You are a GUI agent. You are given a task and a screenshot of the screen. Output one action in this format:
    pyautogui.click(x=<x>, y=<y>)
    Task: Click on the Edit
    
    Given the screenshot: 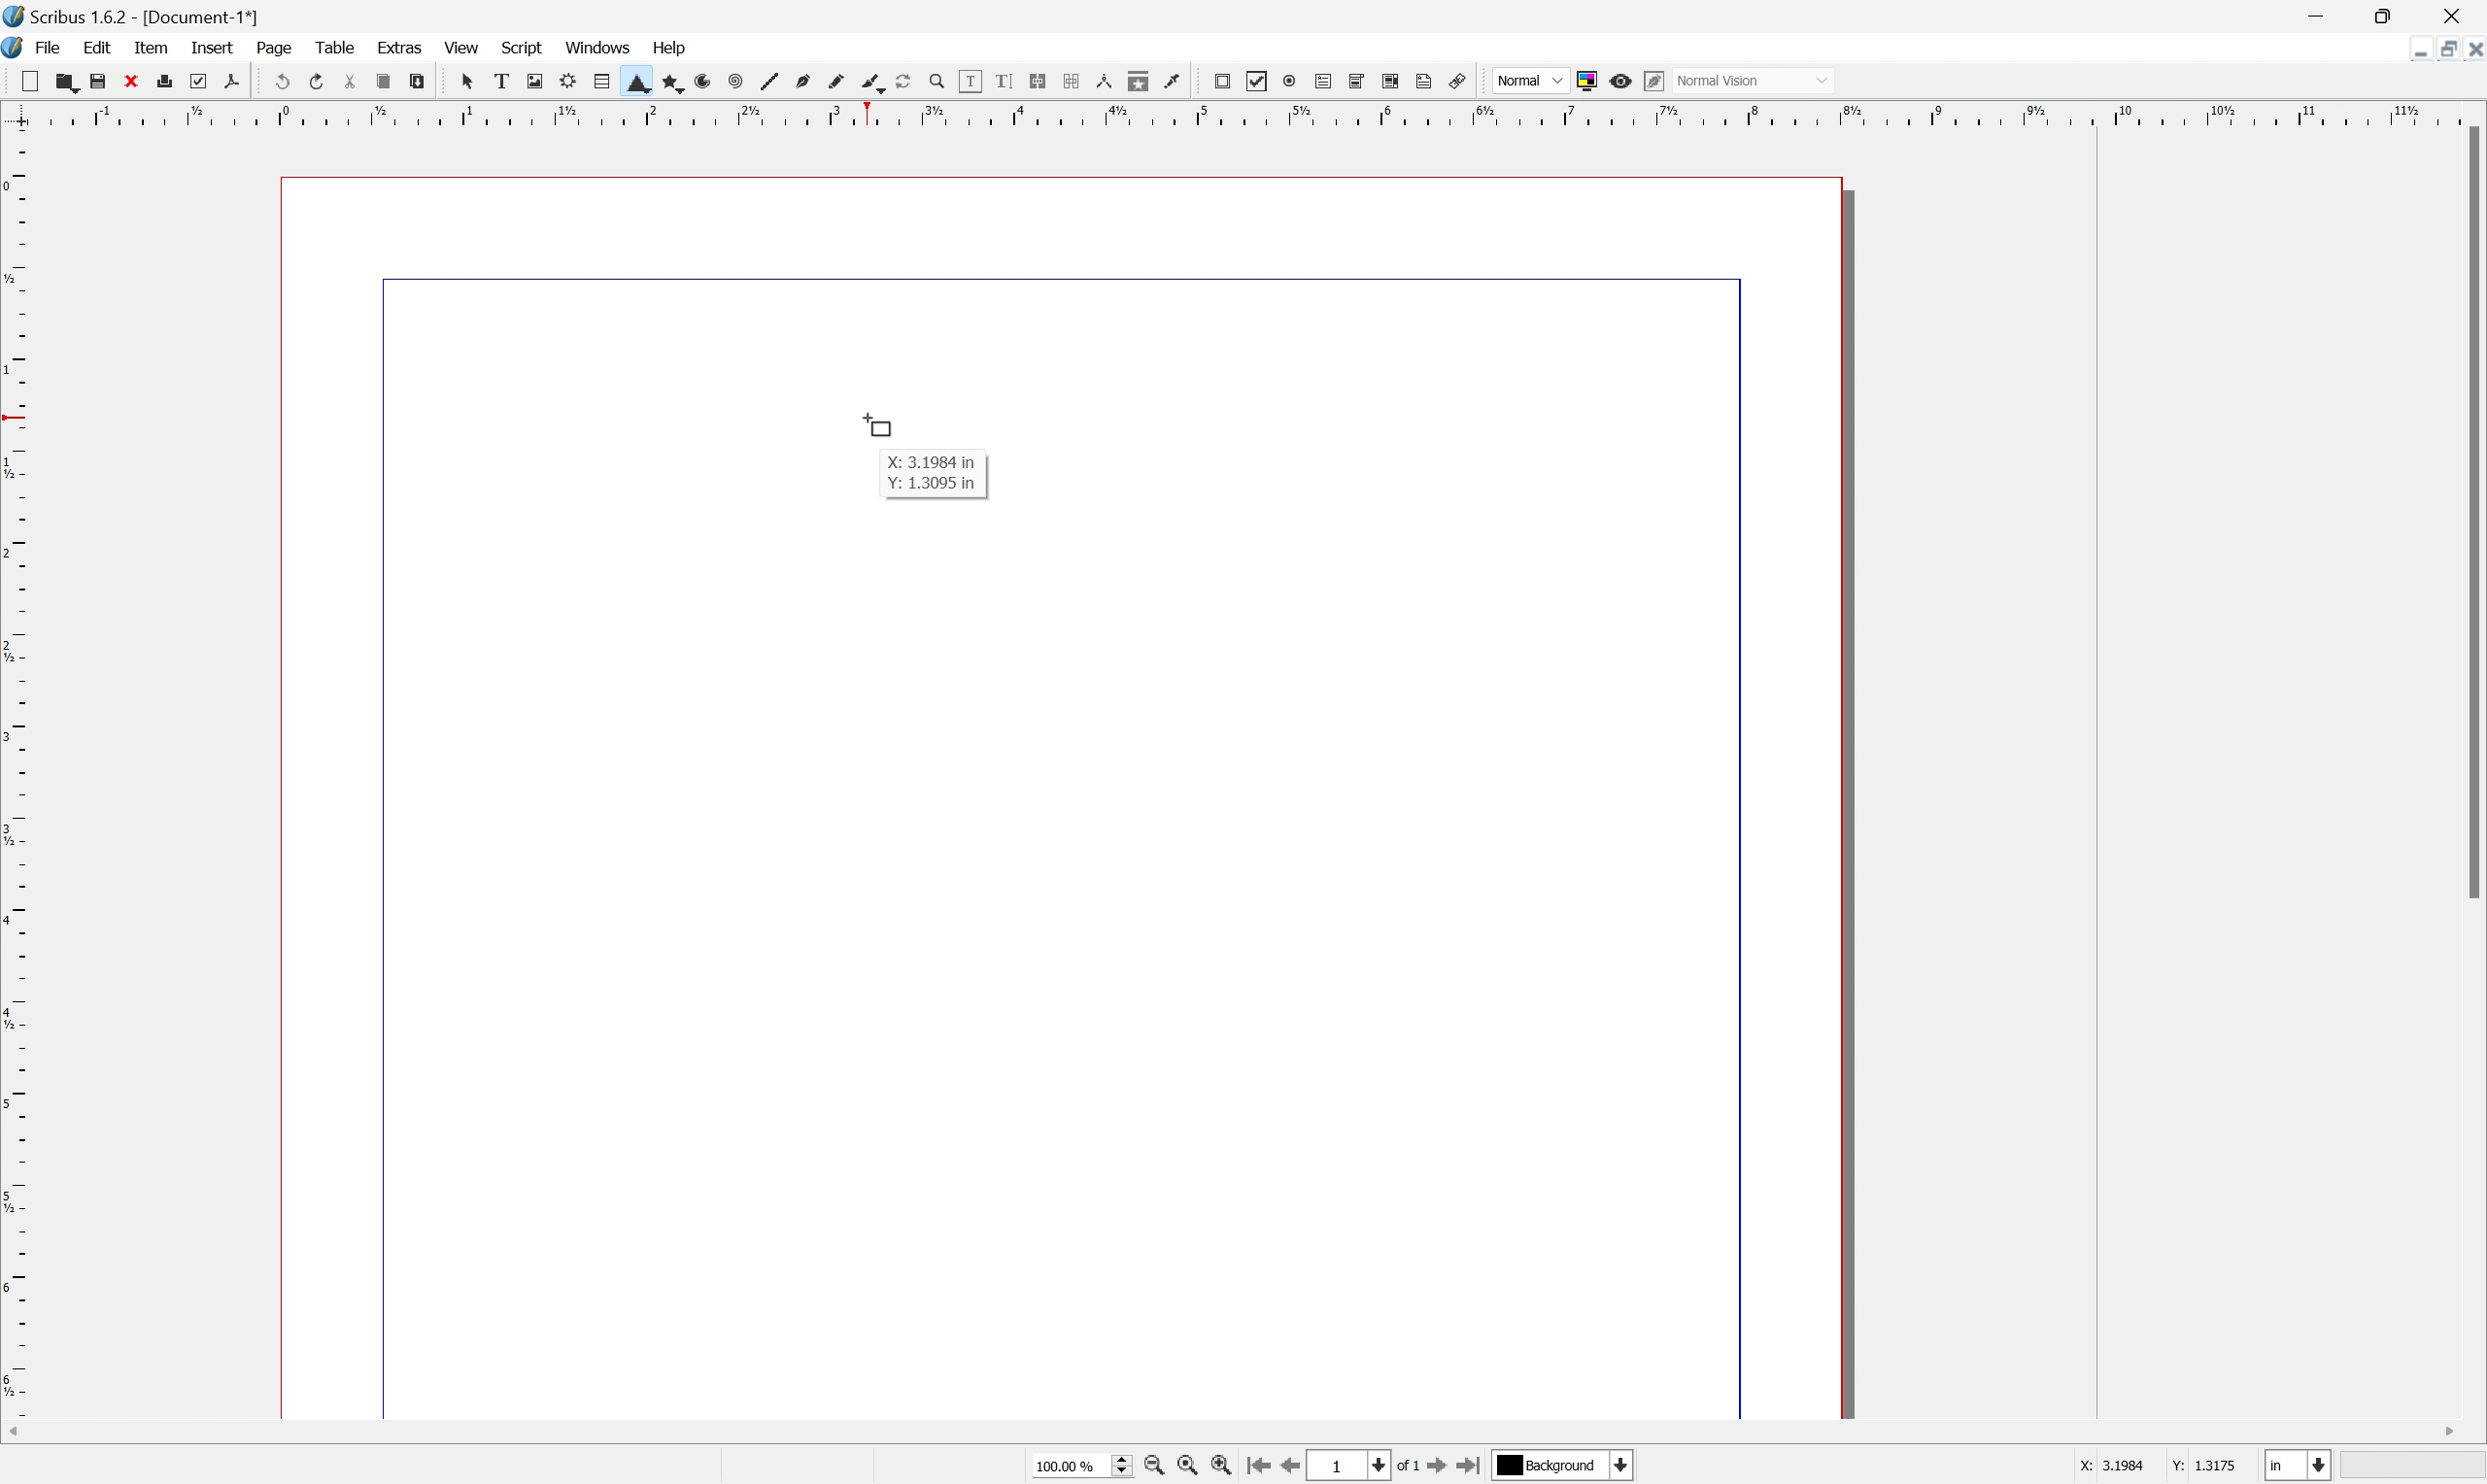 What is the action you would take?
    pyautogui.click(x=100, y=47)
    